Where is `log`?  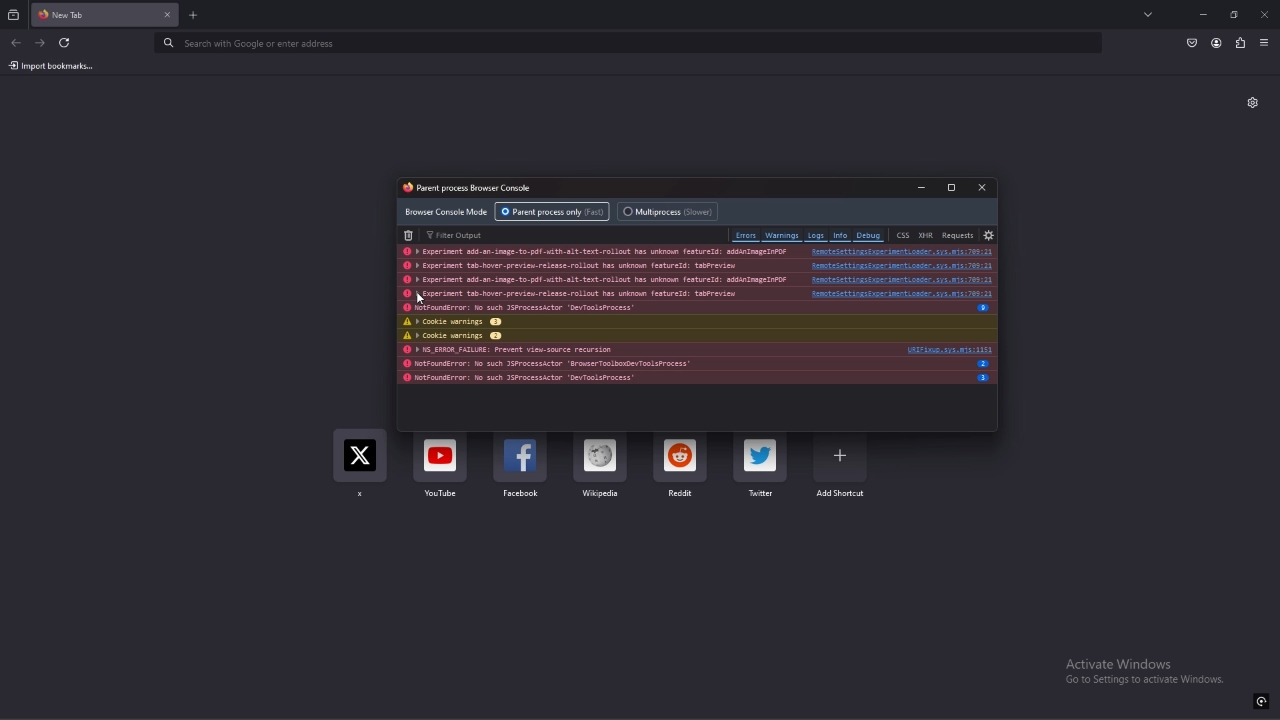
log is located at coordinates (594, 379).